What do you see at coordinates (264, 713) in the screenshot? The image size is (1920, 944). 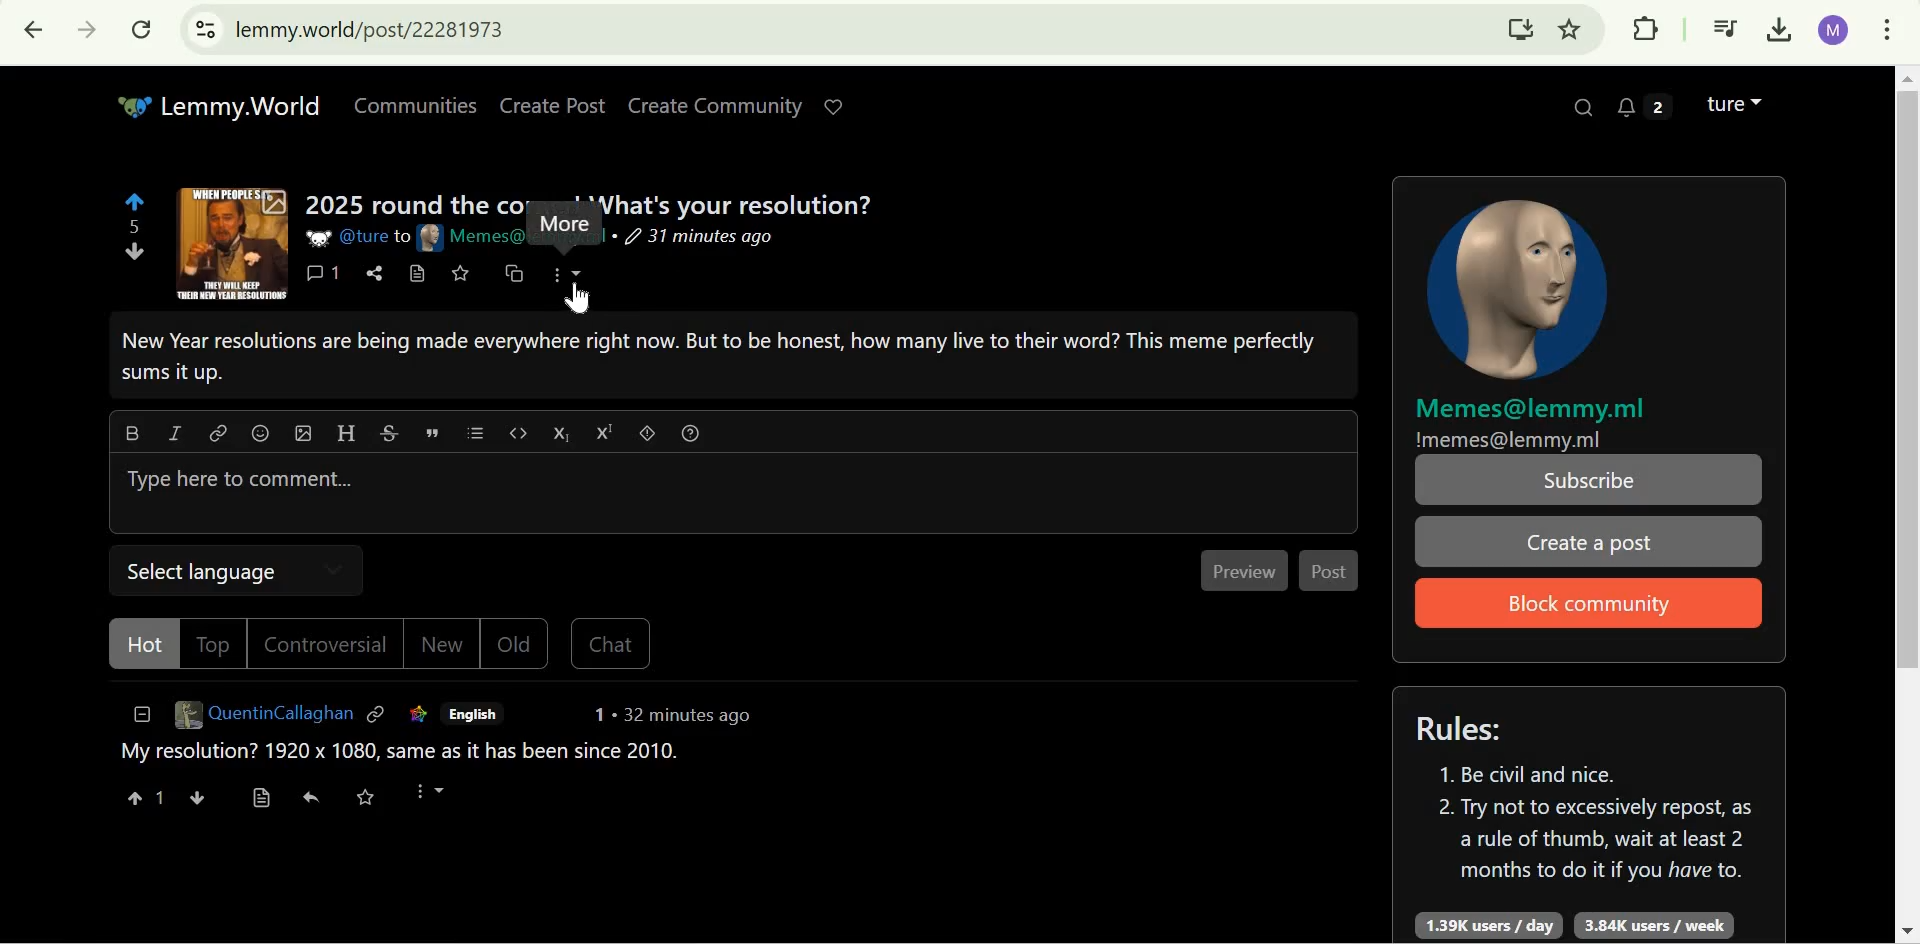 I see `QuentinCallaghan` at bounding box center [264, 713].